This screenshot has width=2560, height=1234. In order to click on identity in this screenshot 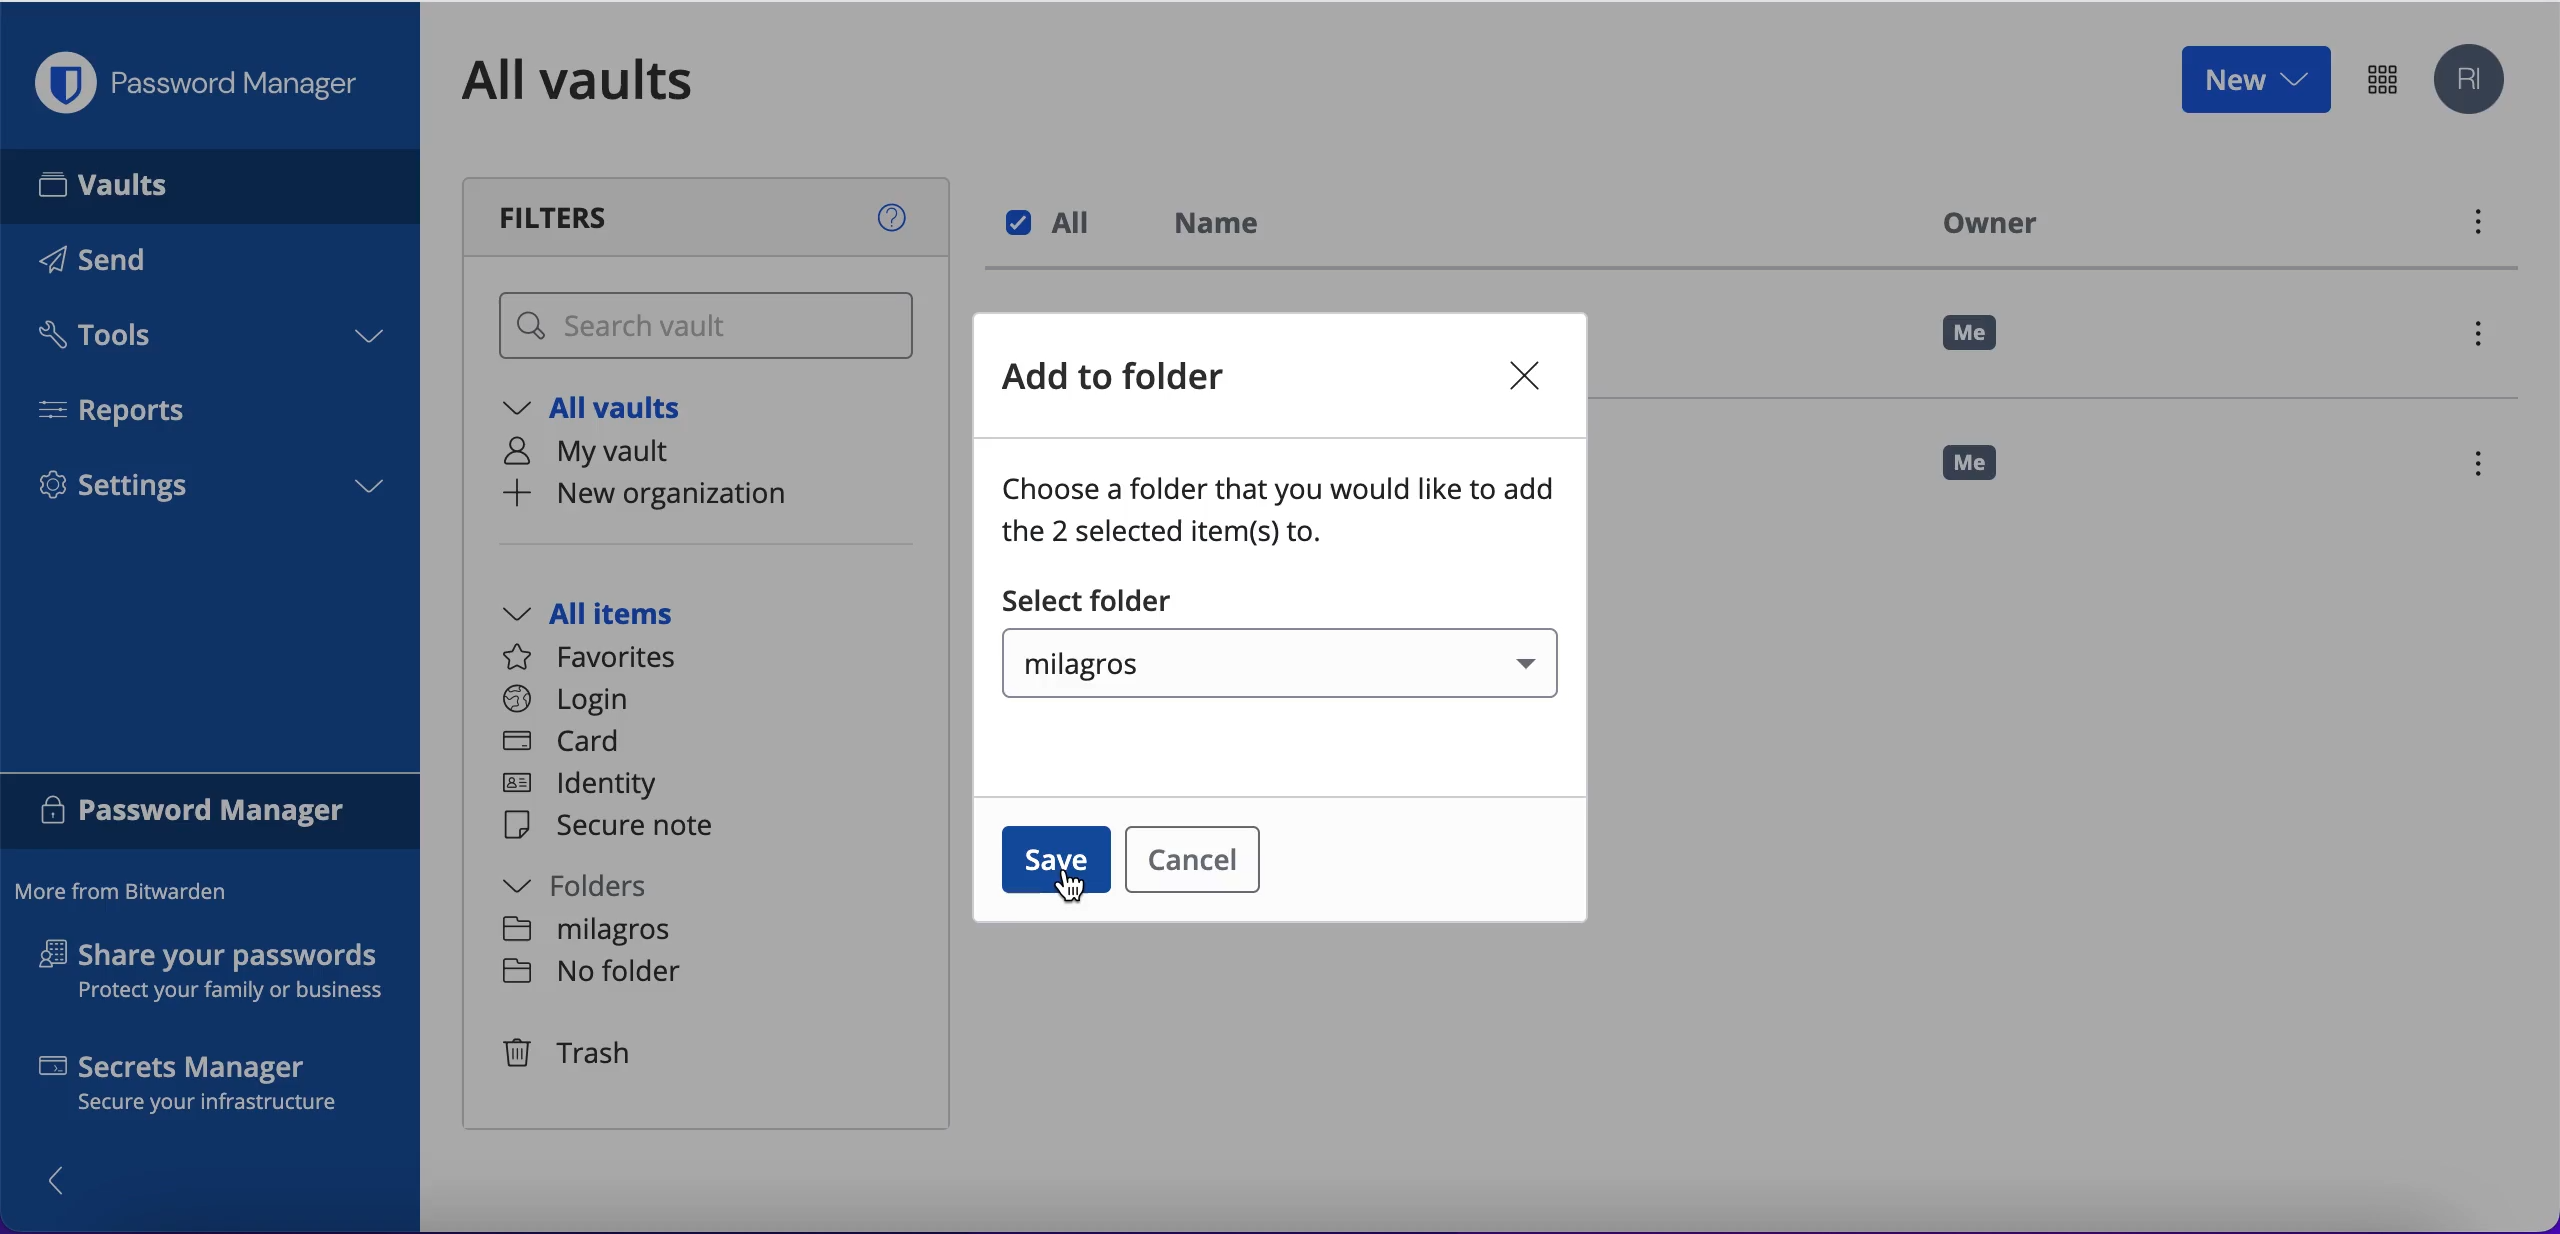, I will do `click(589, 785)`.